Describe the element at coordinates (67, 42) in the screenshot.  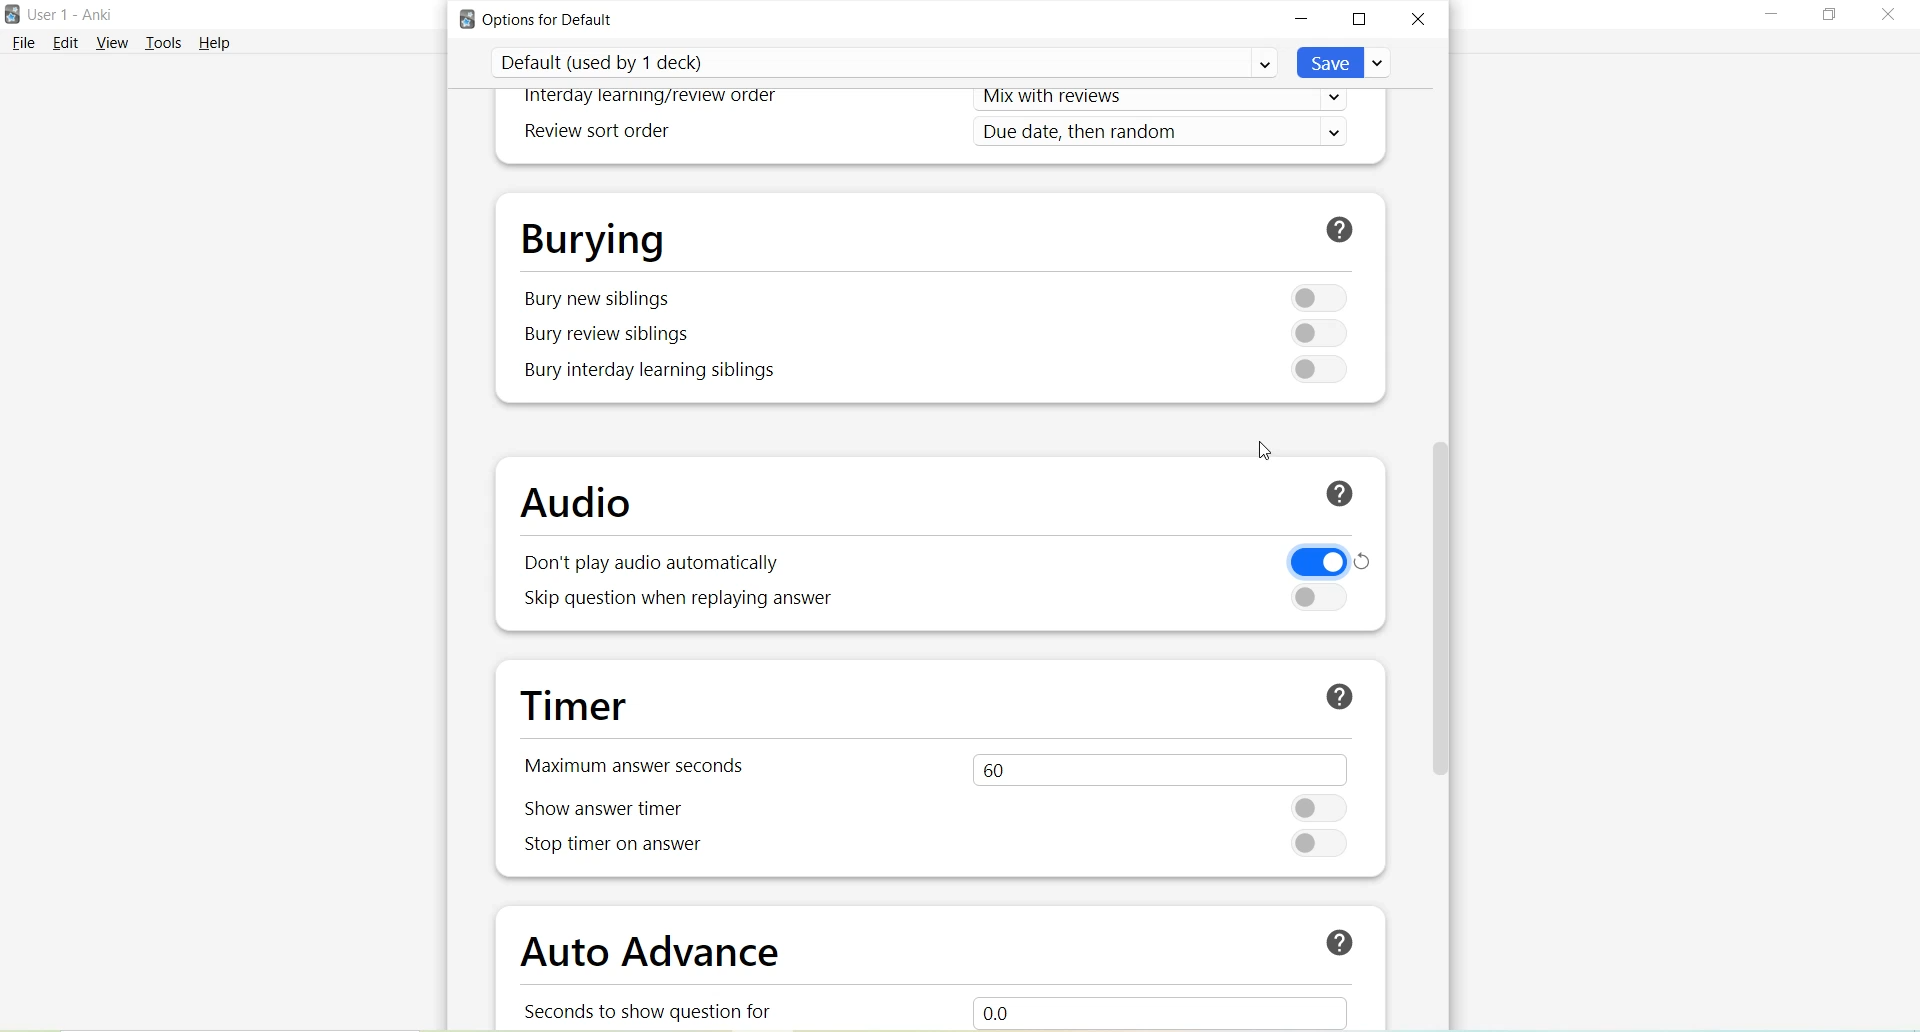
I see `Edit` at that location.